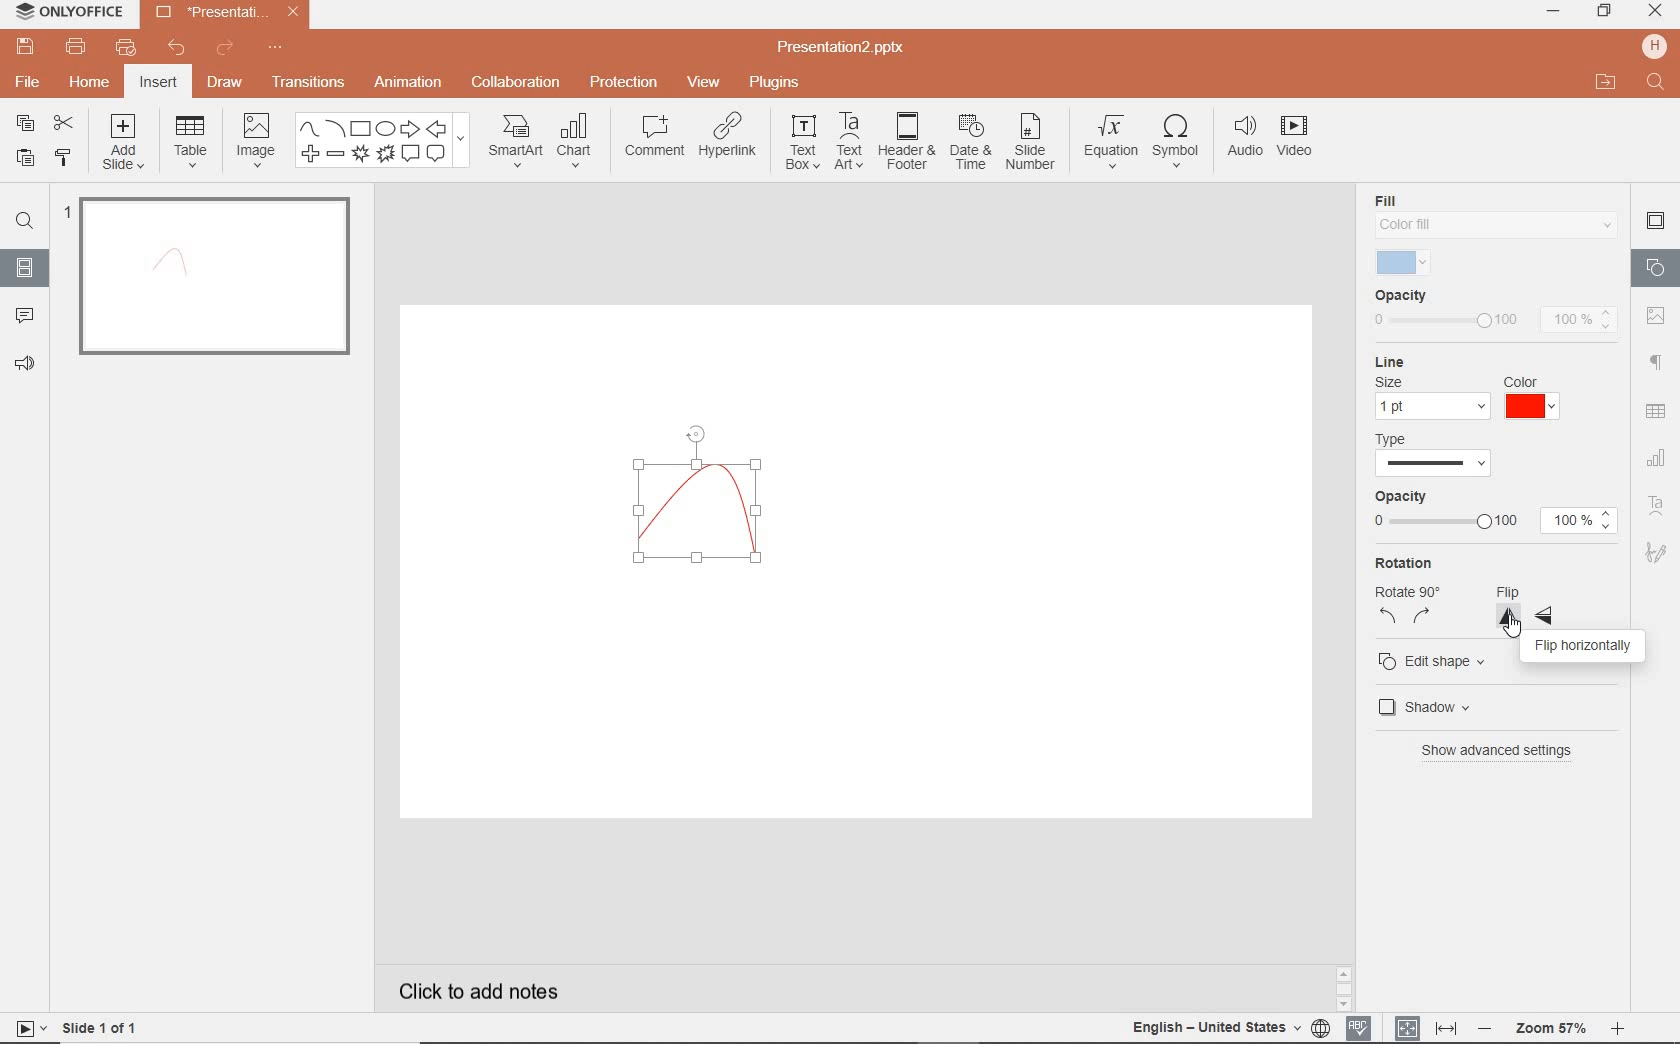 The height and width of the screenshot is (1044, 1680). Describe the element at coordinates (29, 48) in the screenshot. I see `SAVE` at that location.